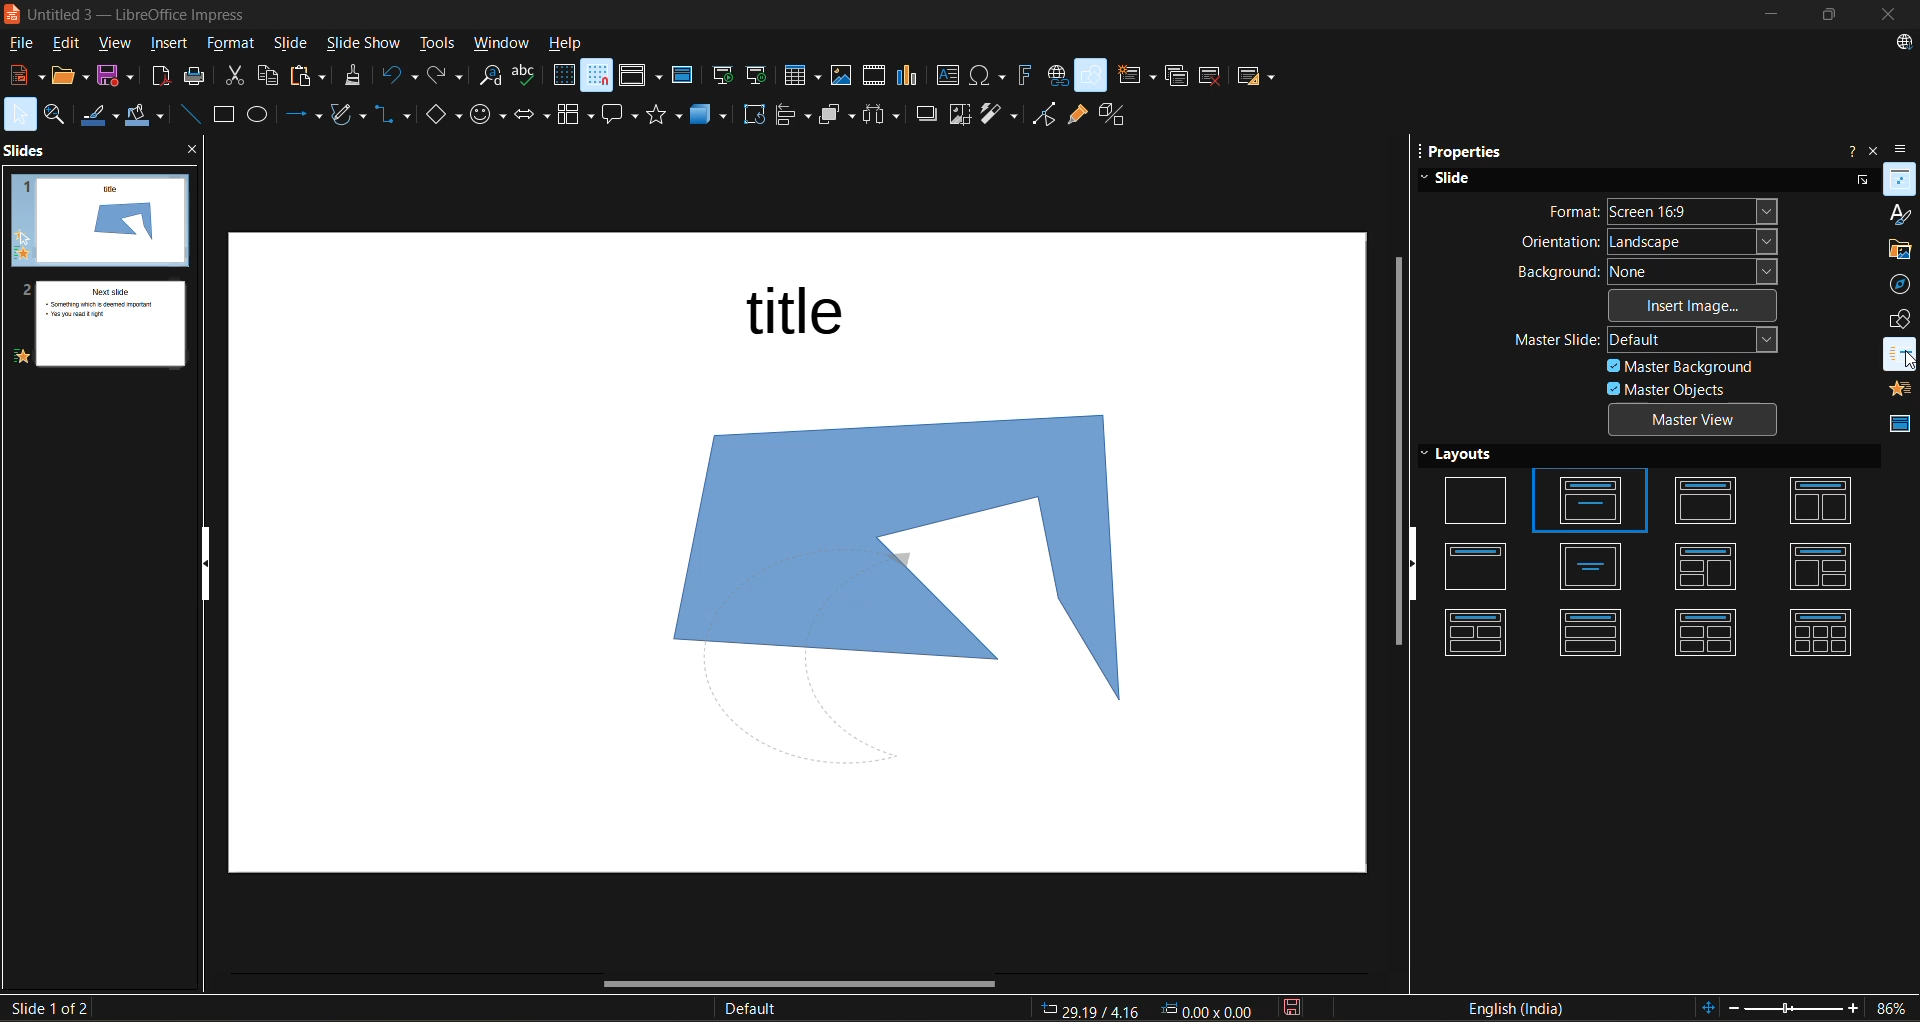 This screenshot has height=1022, width=1920. Describe the element at coordinates (1647, 240) in the screenshot. I see `orientation` at that location.